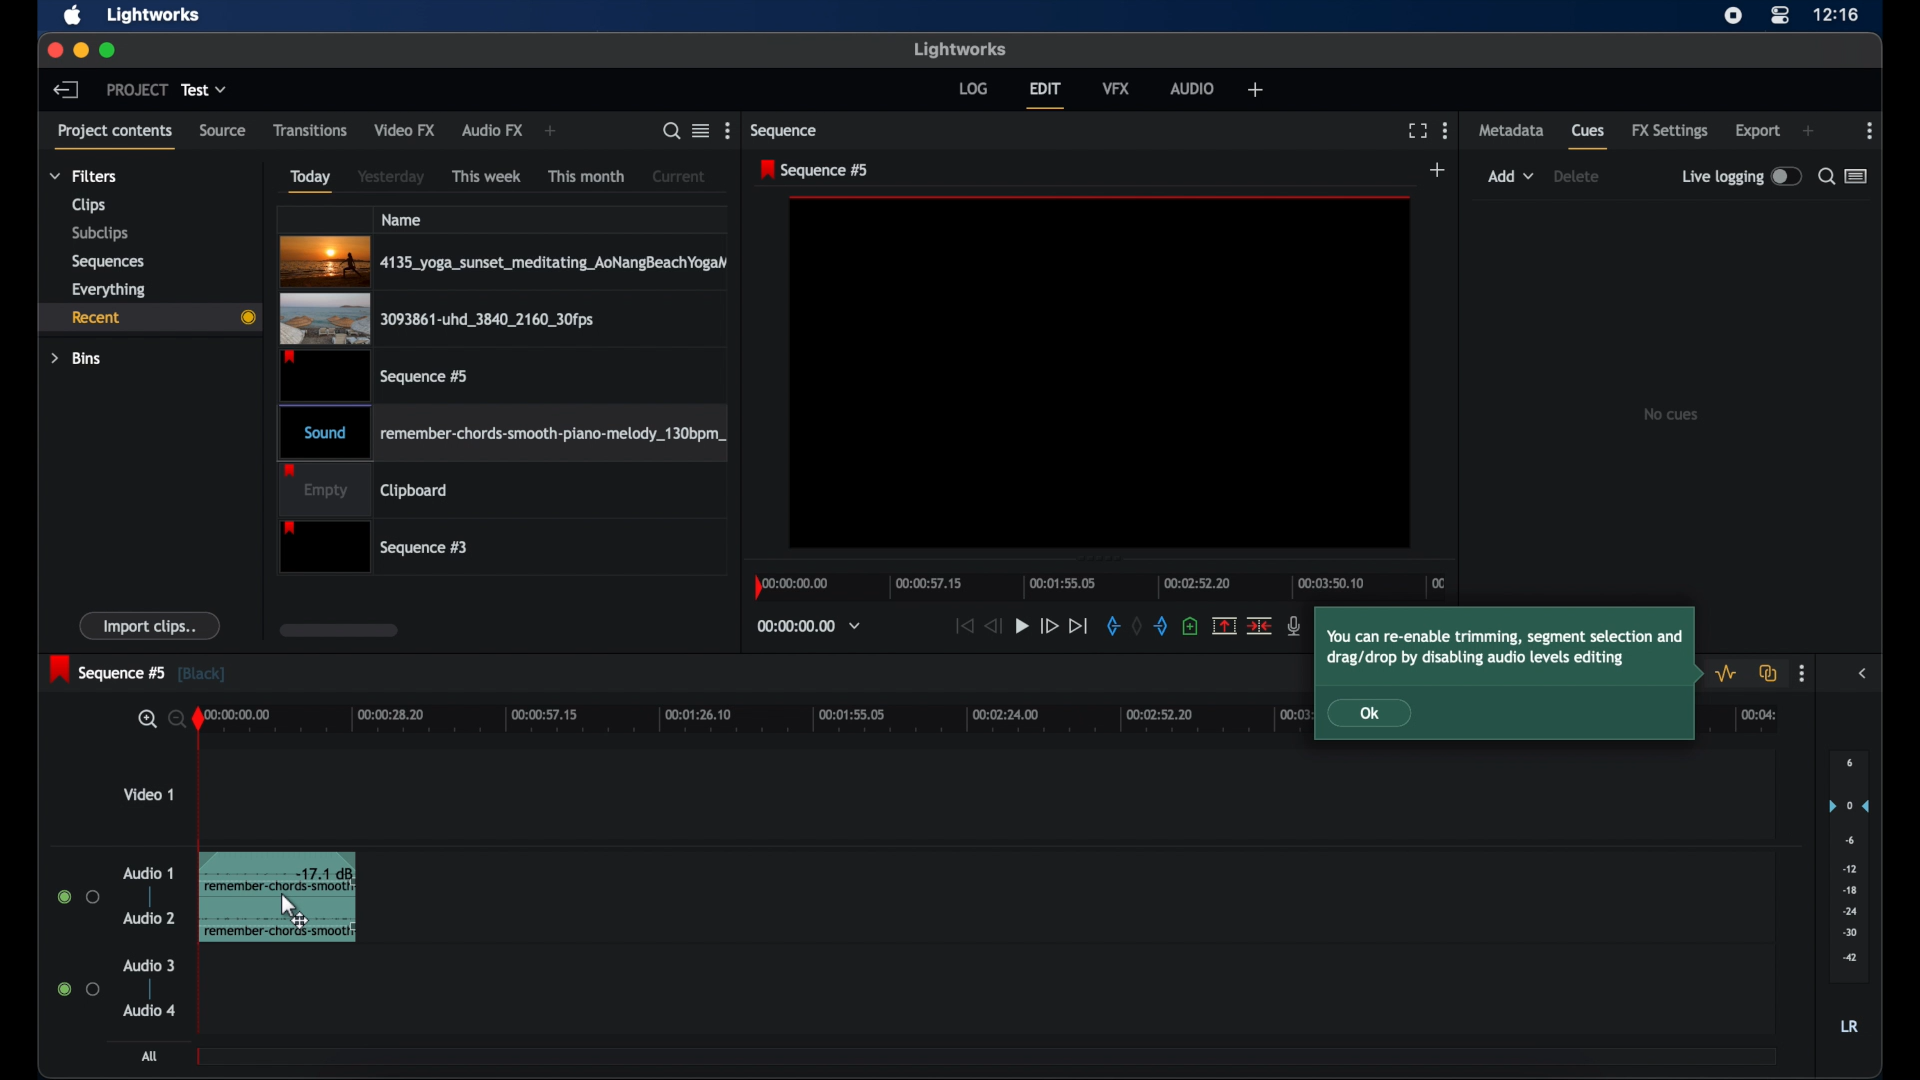  I want to click on split, so click(1224, 625).